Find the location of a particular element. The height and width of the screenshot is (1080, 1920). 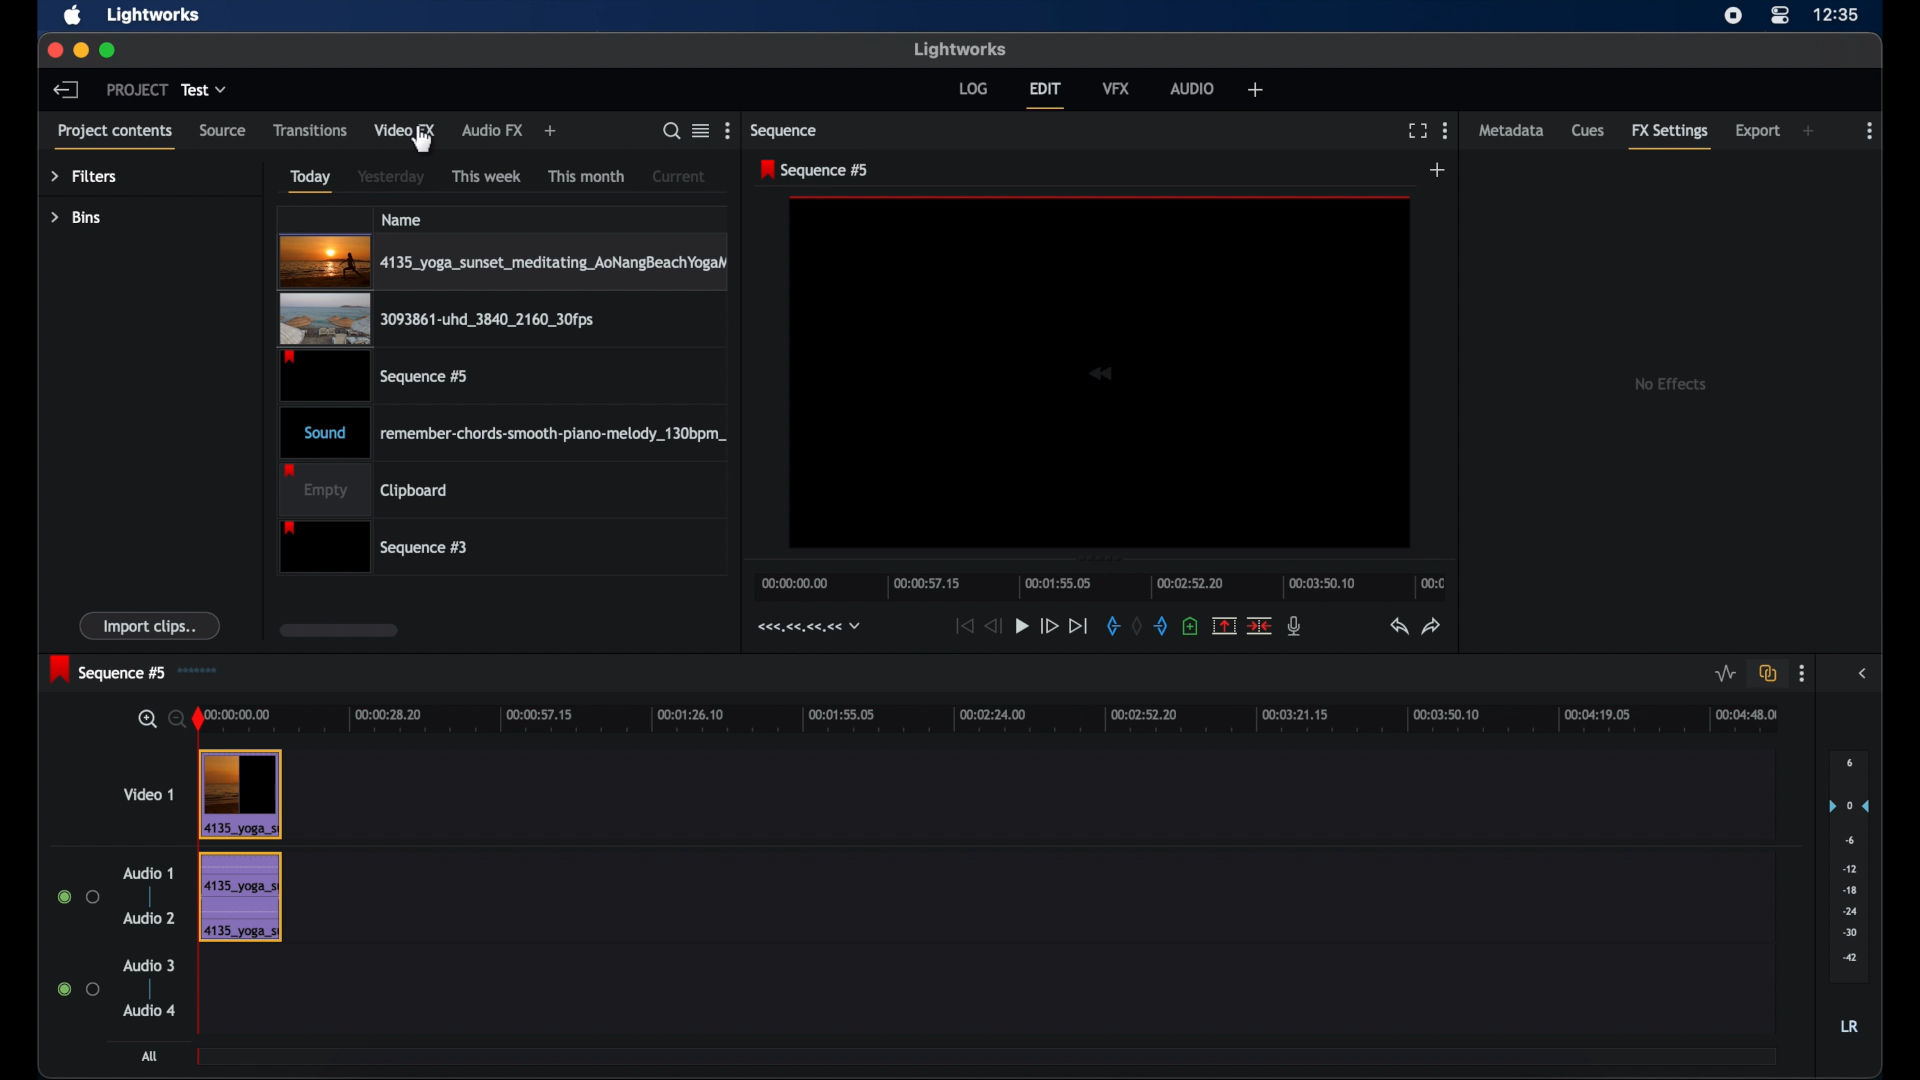

timecodes is located at coordinates (806, 627).